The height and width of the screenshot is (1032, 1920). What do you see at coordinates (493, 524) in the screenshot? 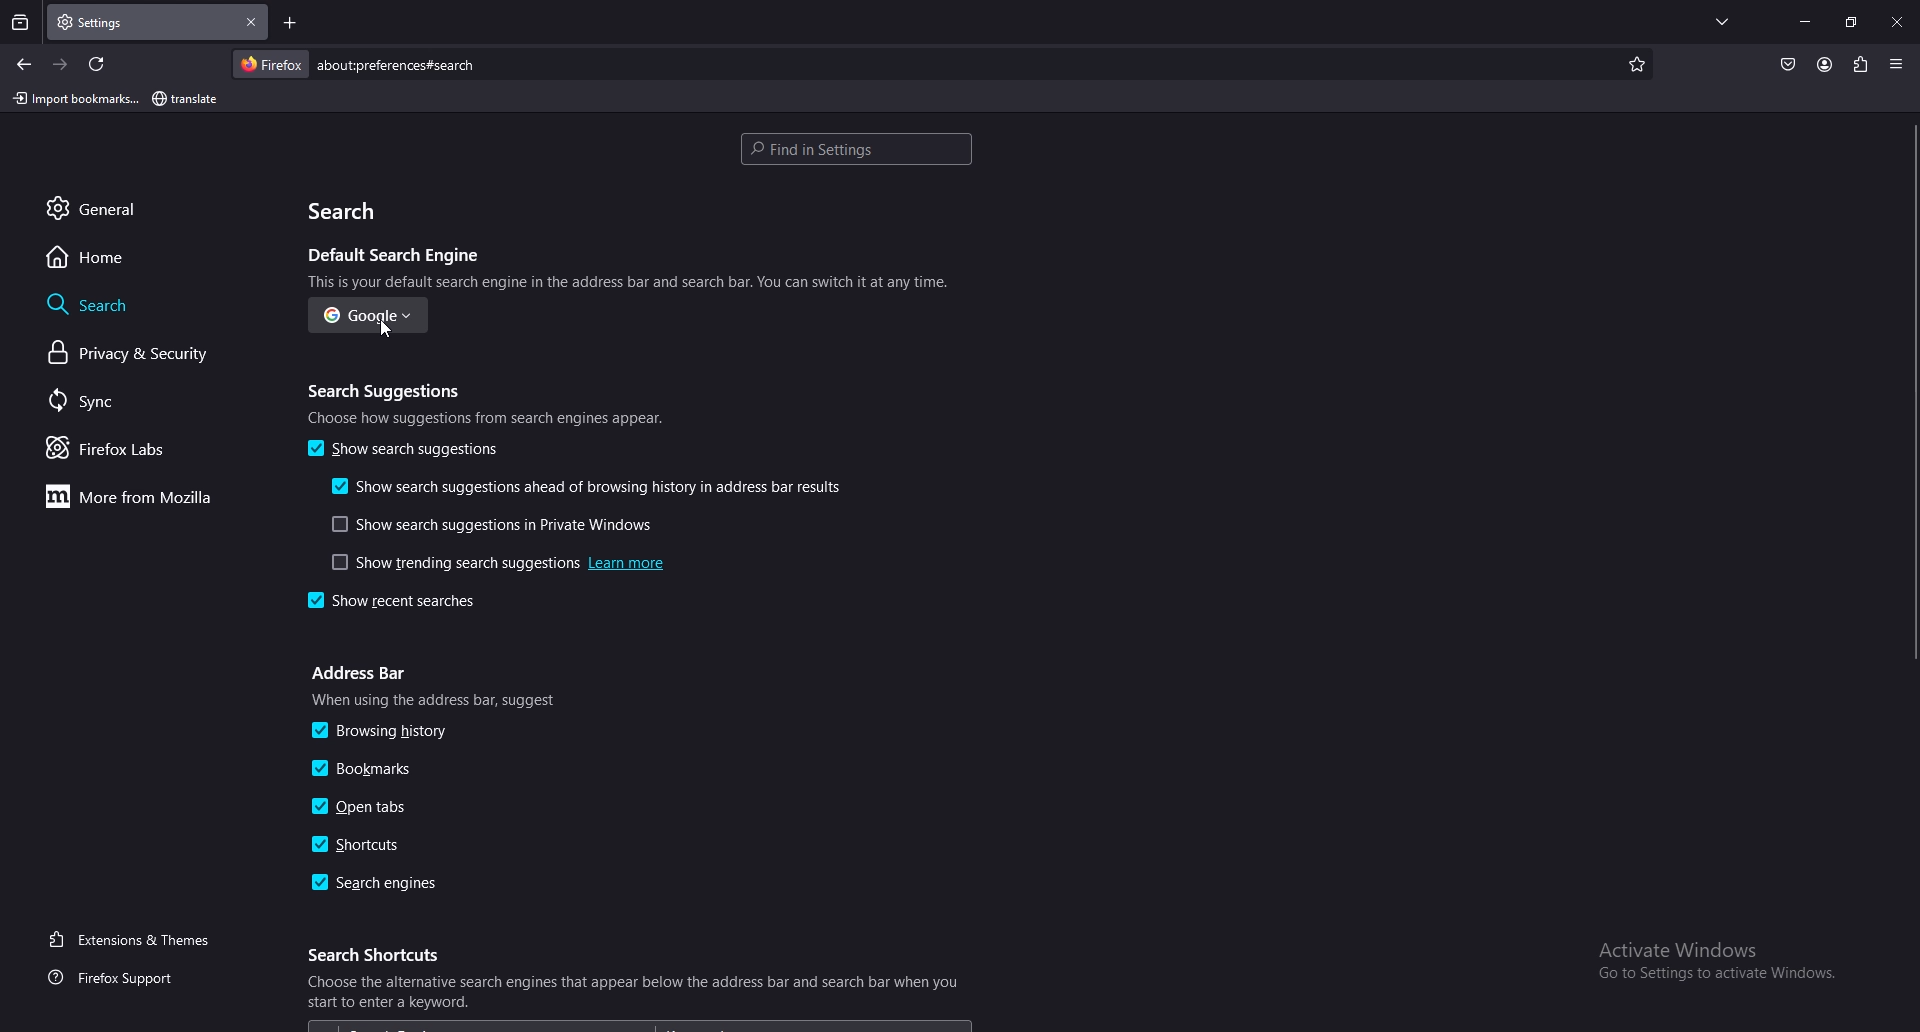
I see `show search suggestions in private windows` at bounding box center [493, 524].